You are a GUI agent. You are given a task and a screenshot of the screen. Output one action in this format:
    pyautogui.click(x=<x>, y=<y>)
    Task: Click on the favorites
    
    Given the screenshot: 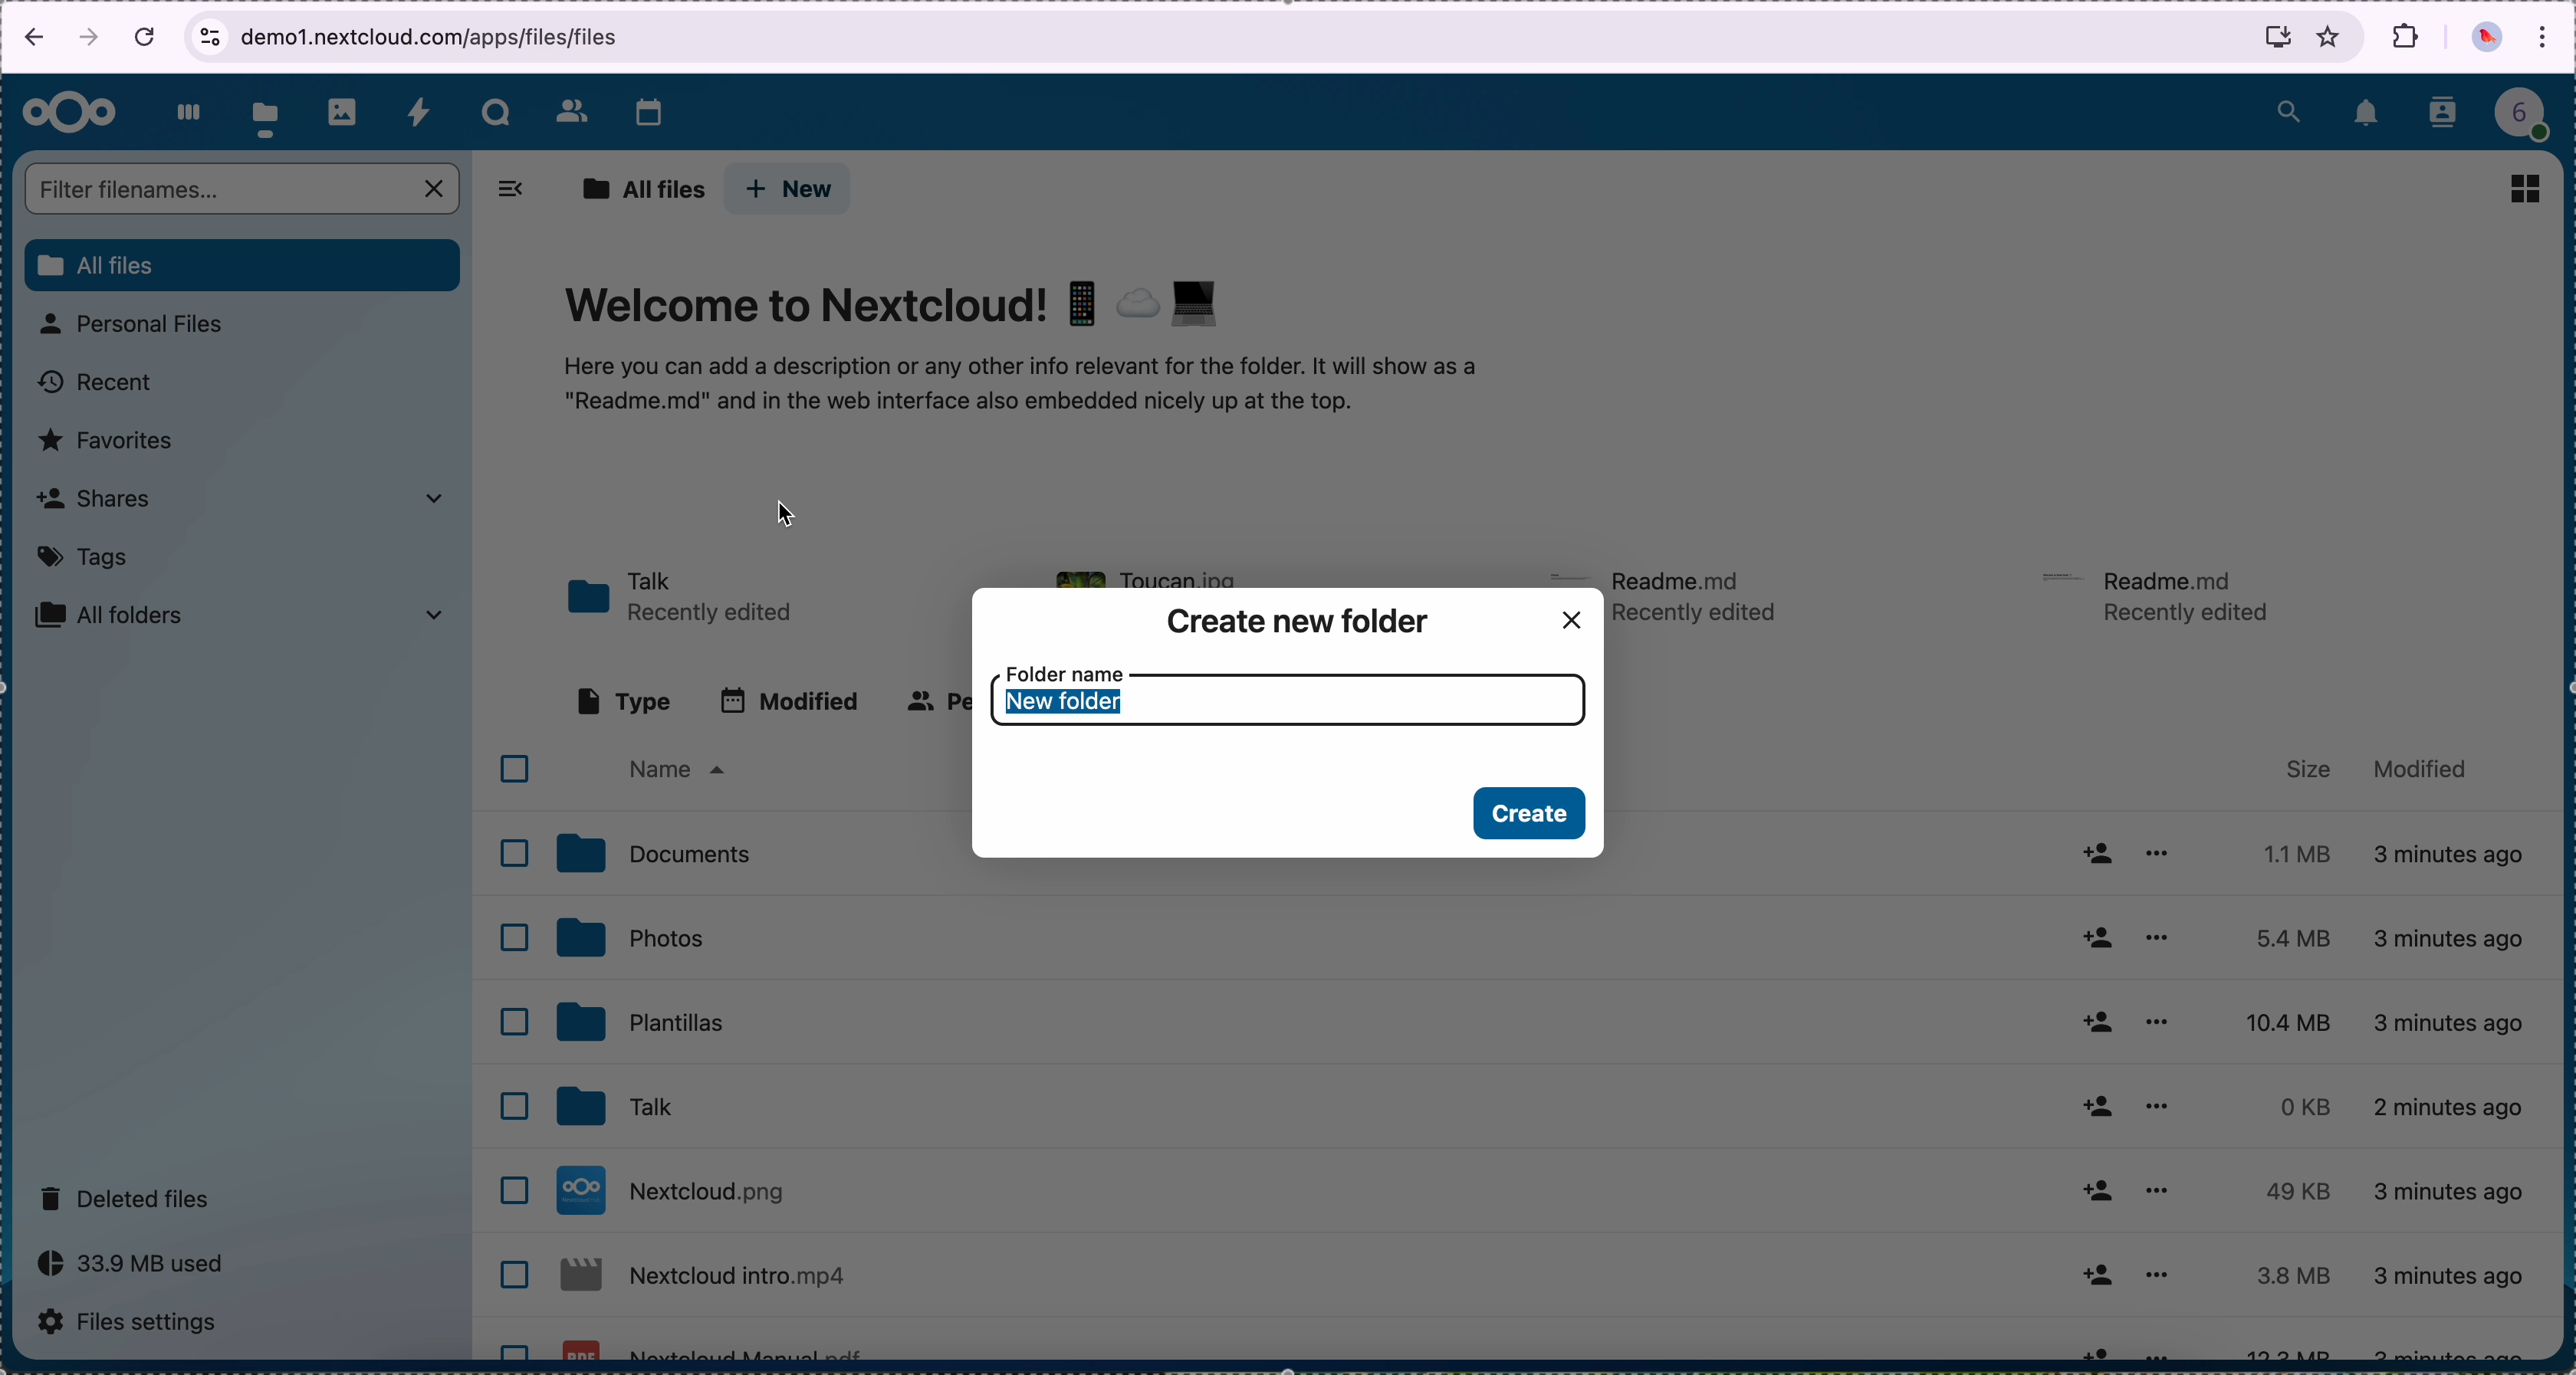 What is the action you would take?
    pyautogui.click(x=2330, y=36)
    